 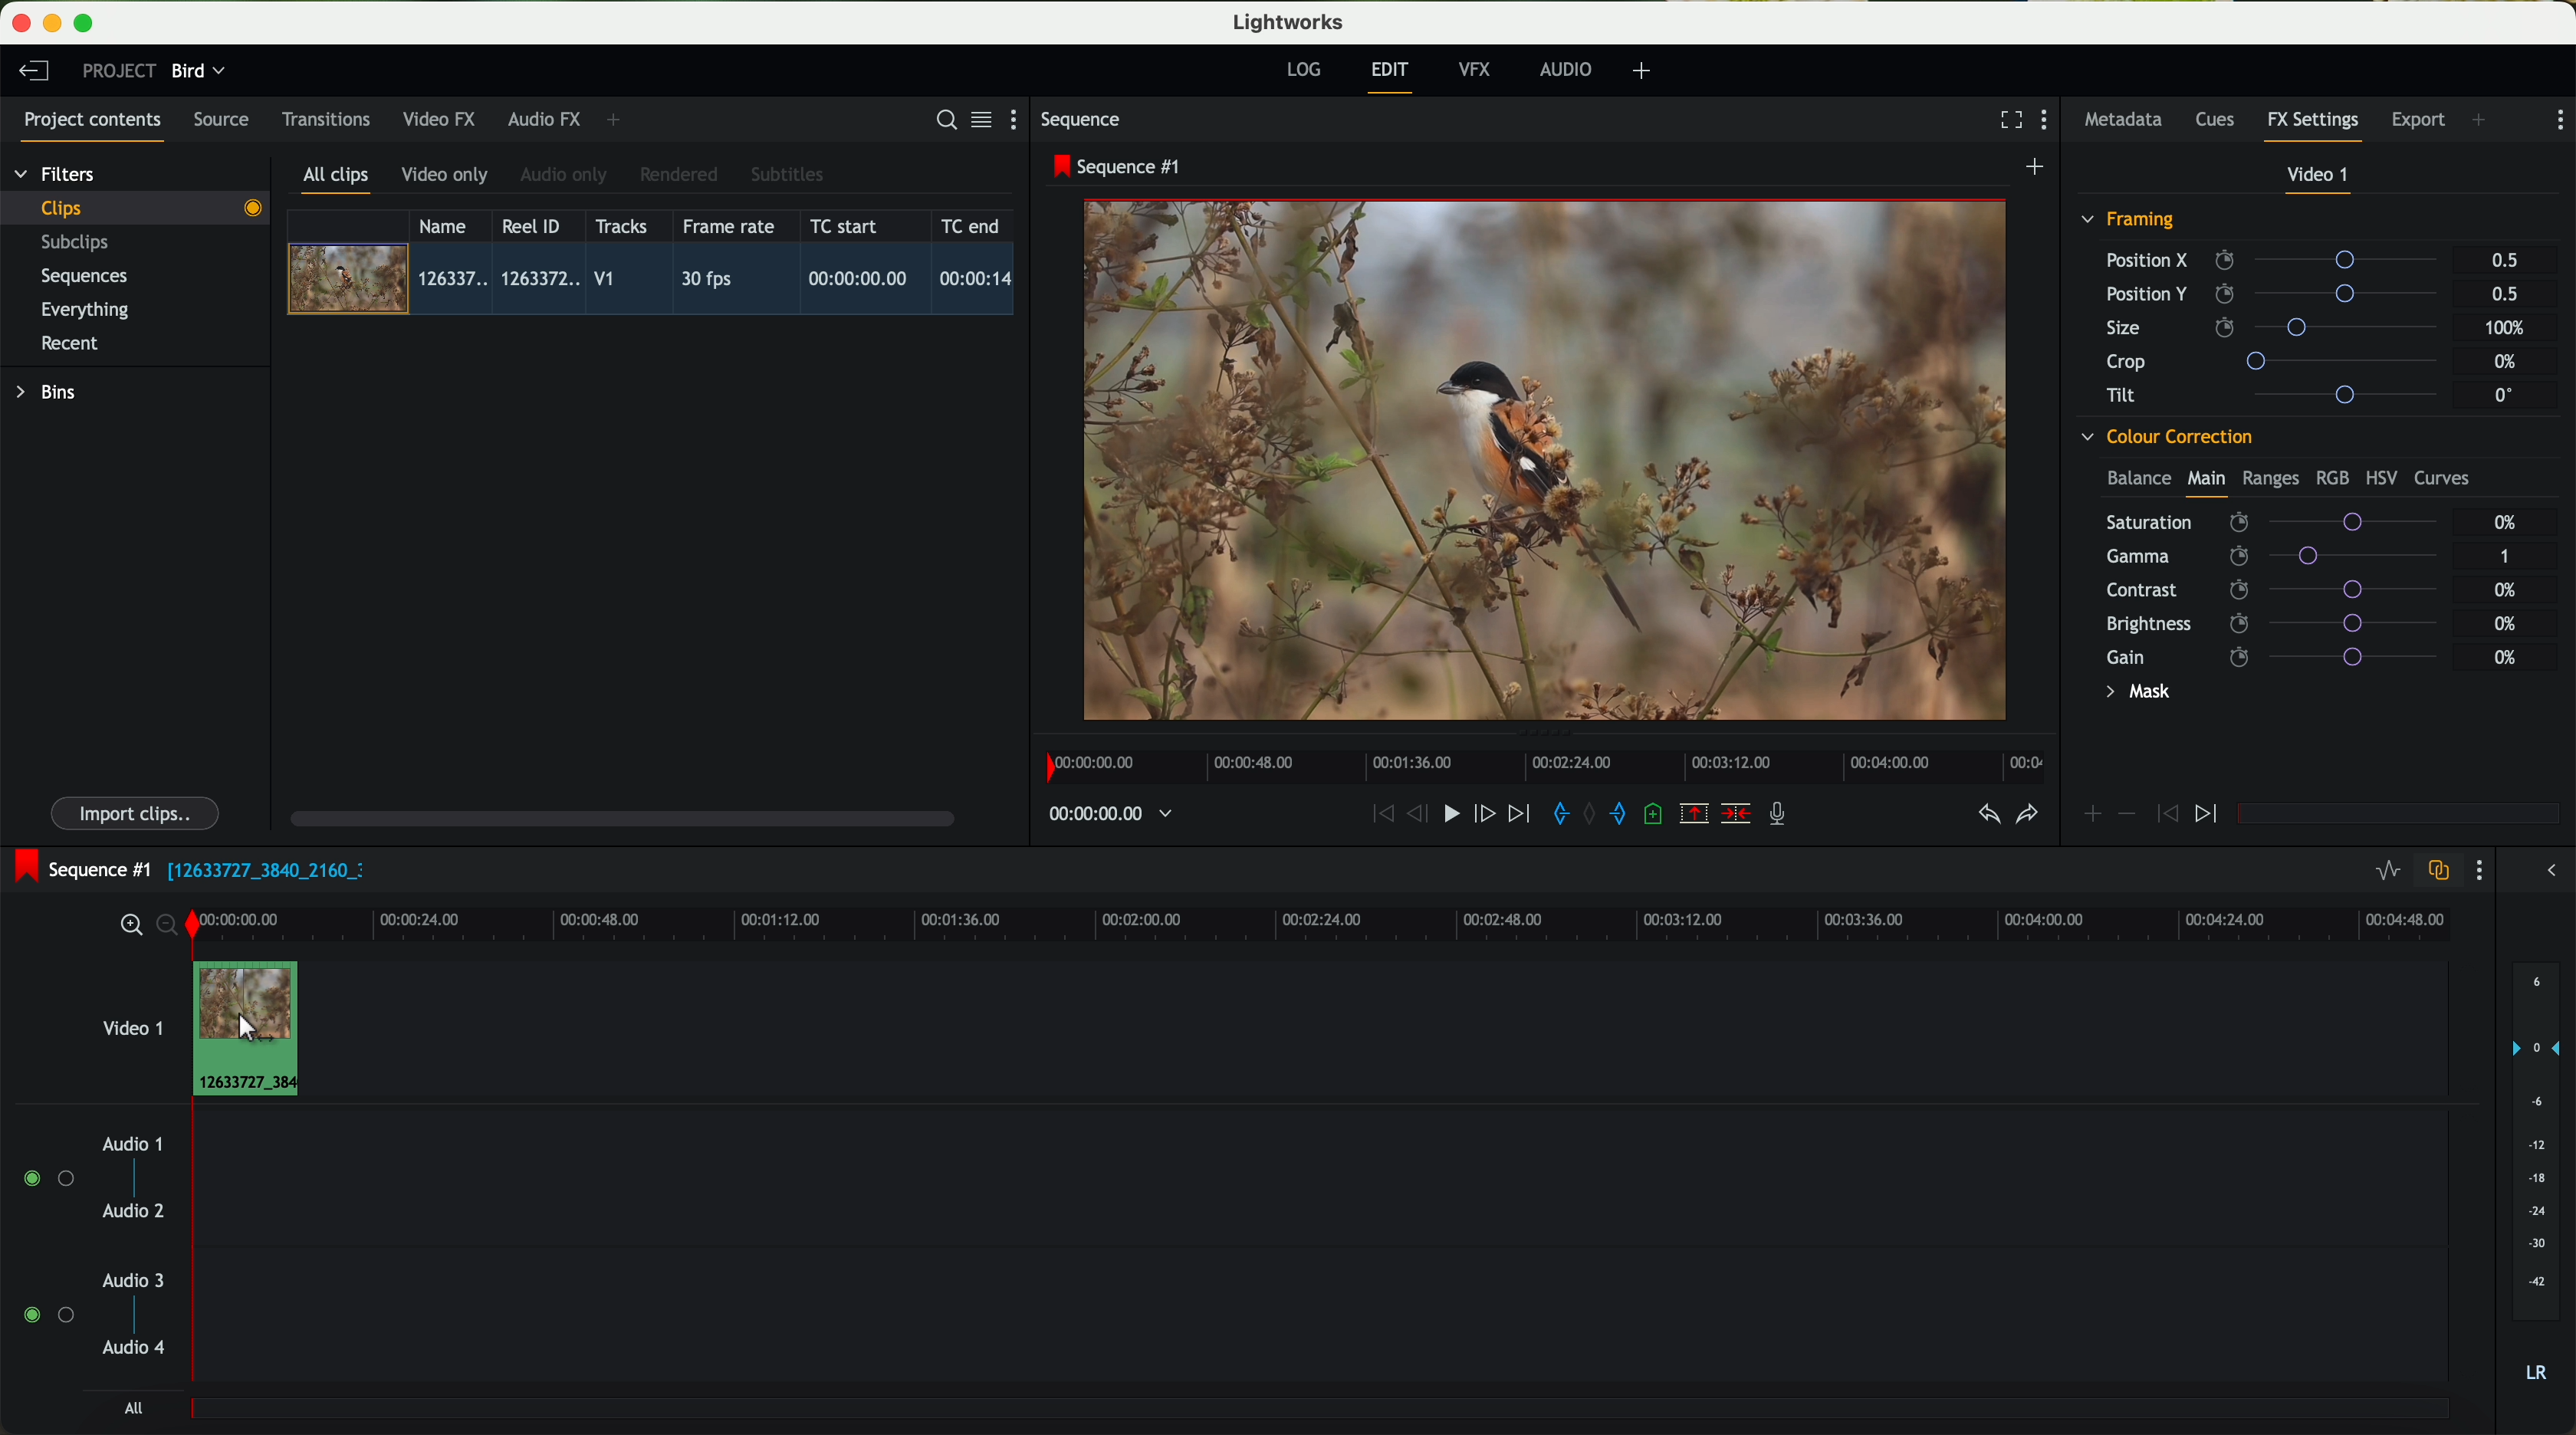 I want to click on gamma, so click(x=2282, y=555).